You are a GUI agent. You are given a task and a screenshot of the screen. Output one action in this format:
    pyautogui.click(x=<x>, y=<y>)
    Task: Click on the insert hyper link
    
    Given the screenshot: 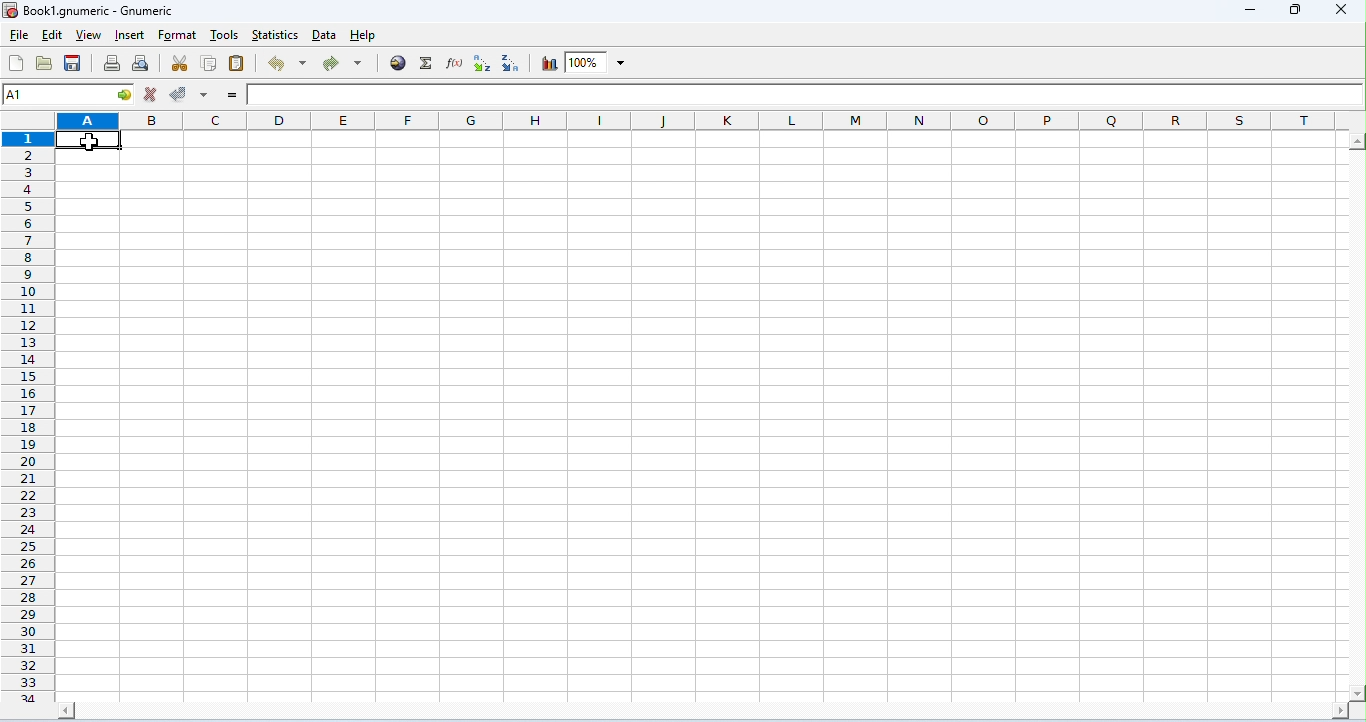 What is the action you would take?
    pyautogui.click(x=400, y=62)
    